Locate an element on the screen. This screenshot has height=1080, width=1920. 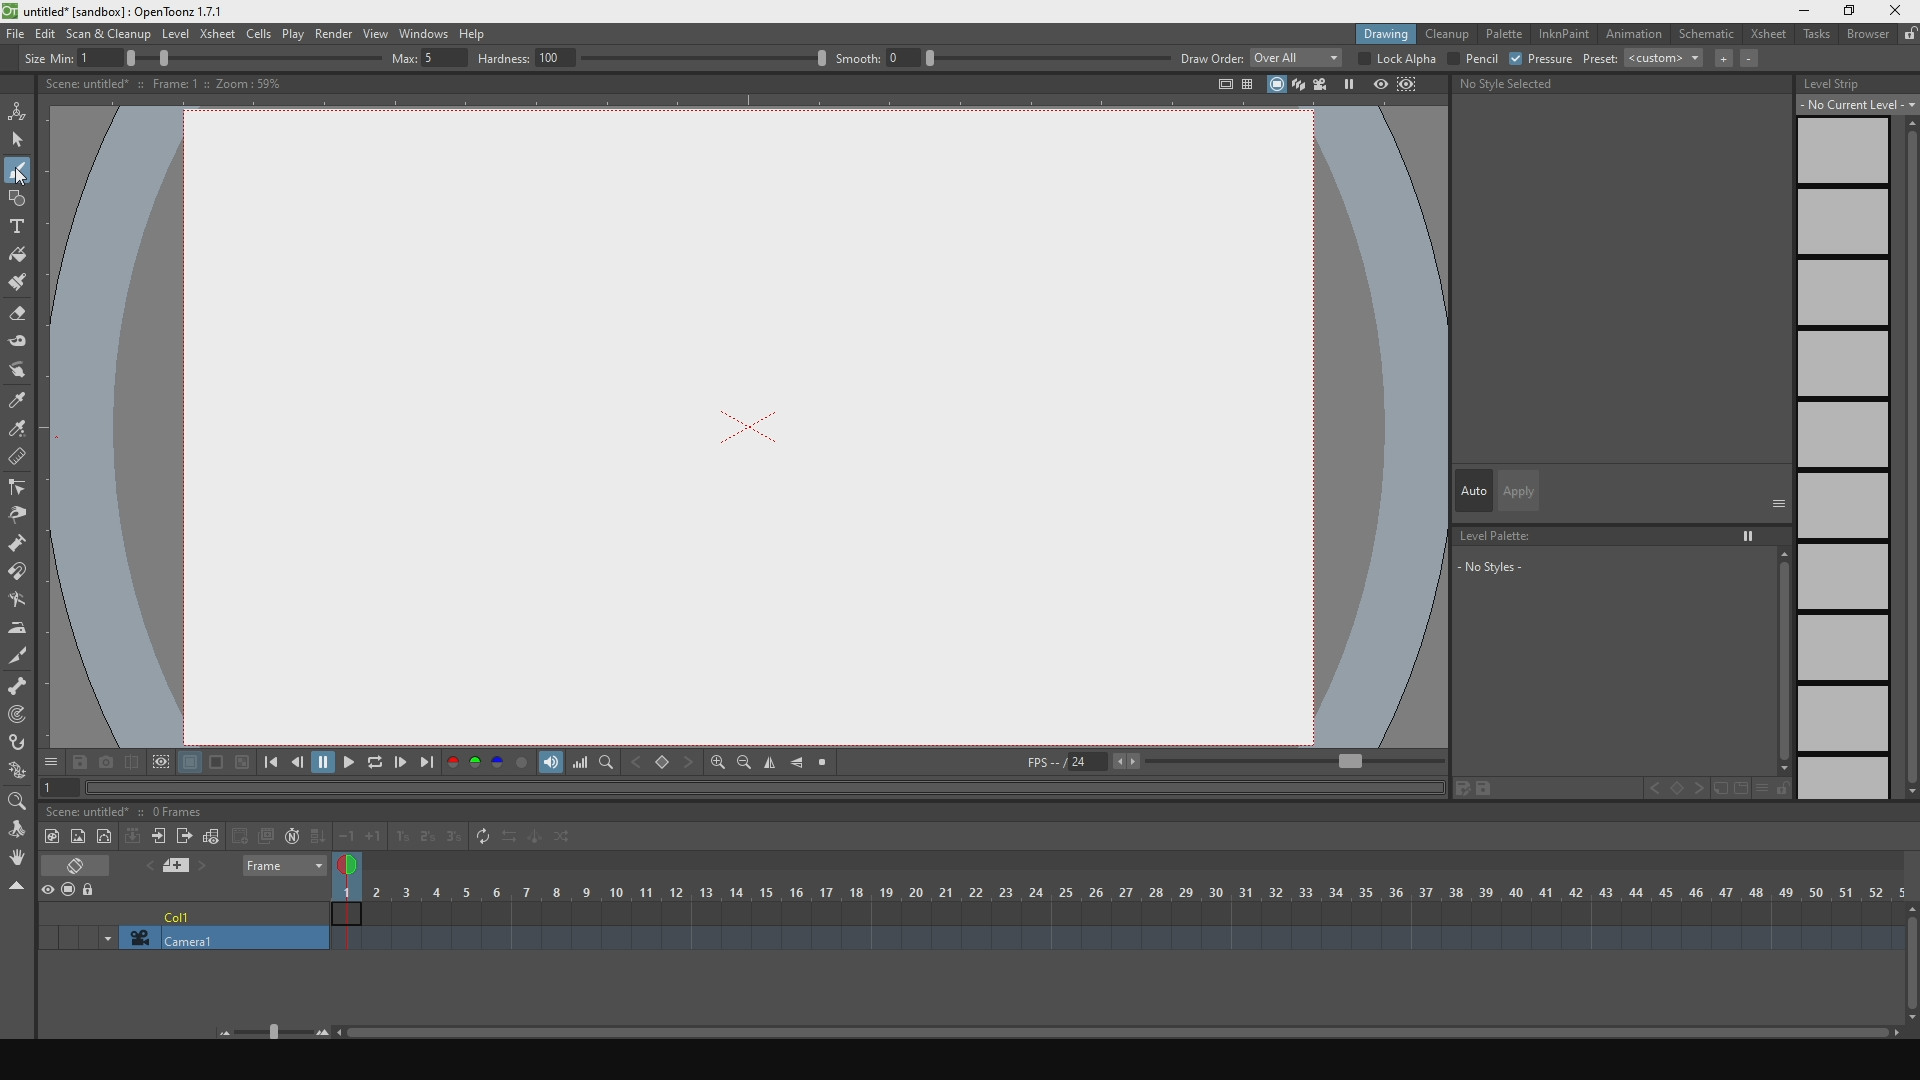
zoom is located at coordinates (19, 802).